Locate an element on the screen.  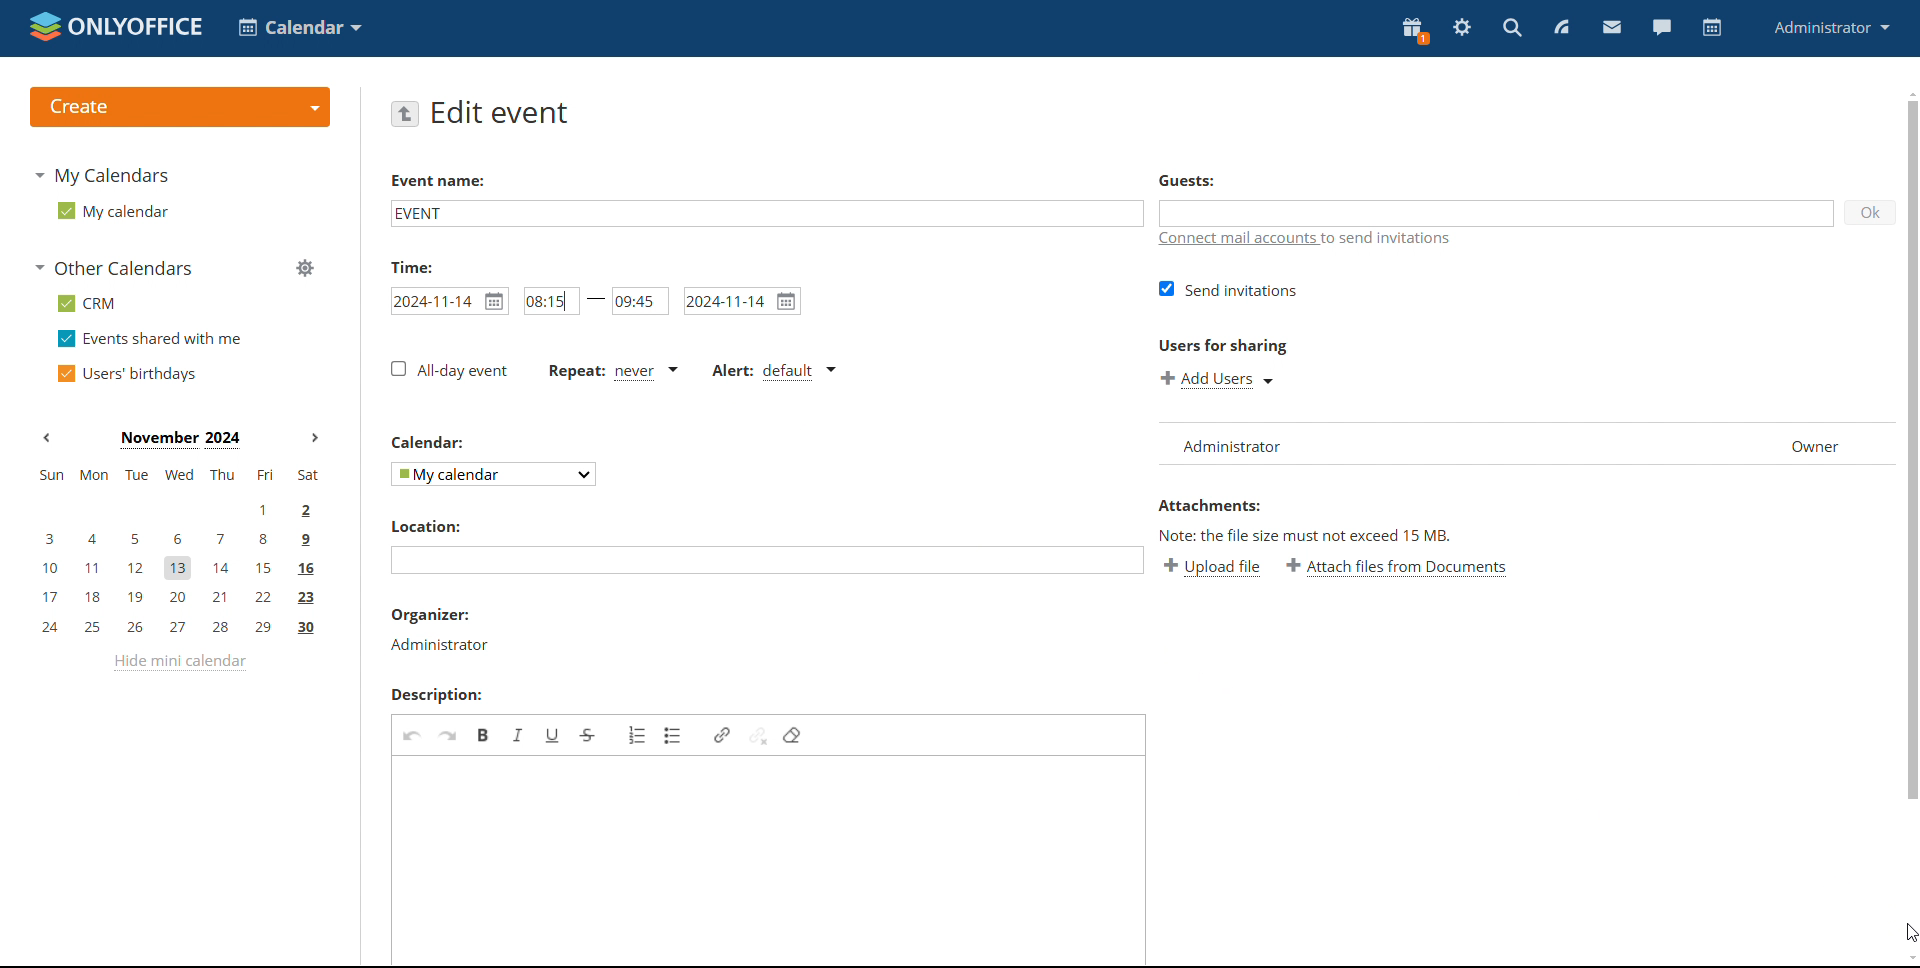
time is located at coordinates (411, 266).